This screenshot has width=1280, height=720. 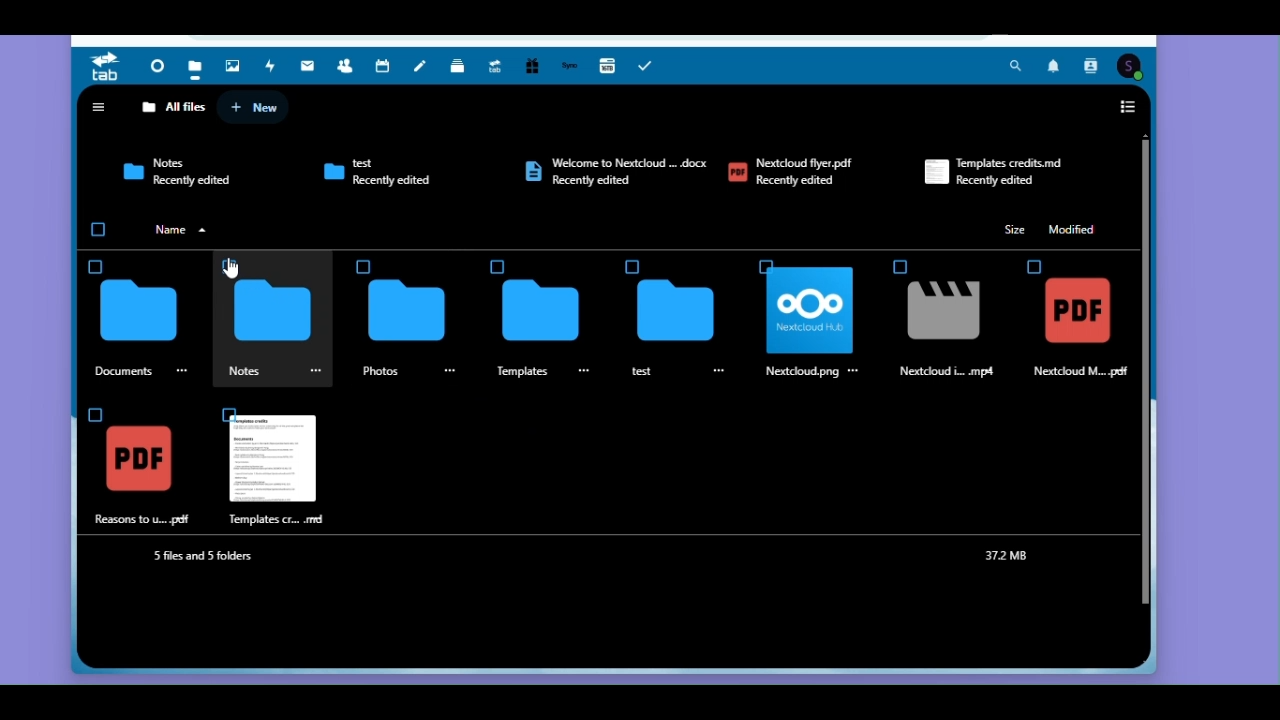 I want to click on Files, so click(x=193, y=65).